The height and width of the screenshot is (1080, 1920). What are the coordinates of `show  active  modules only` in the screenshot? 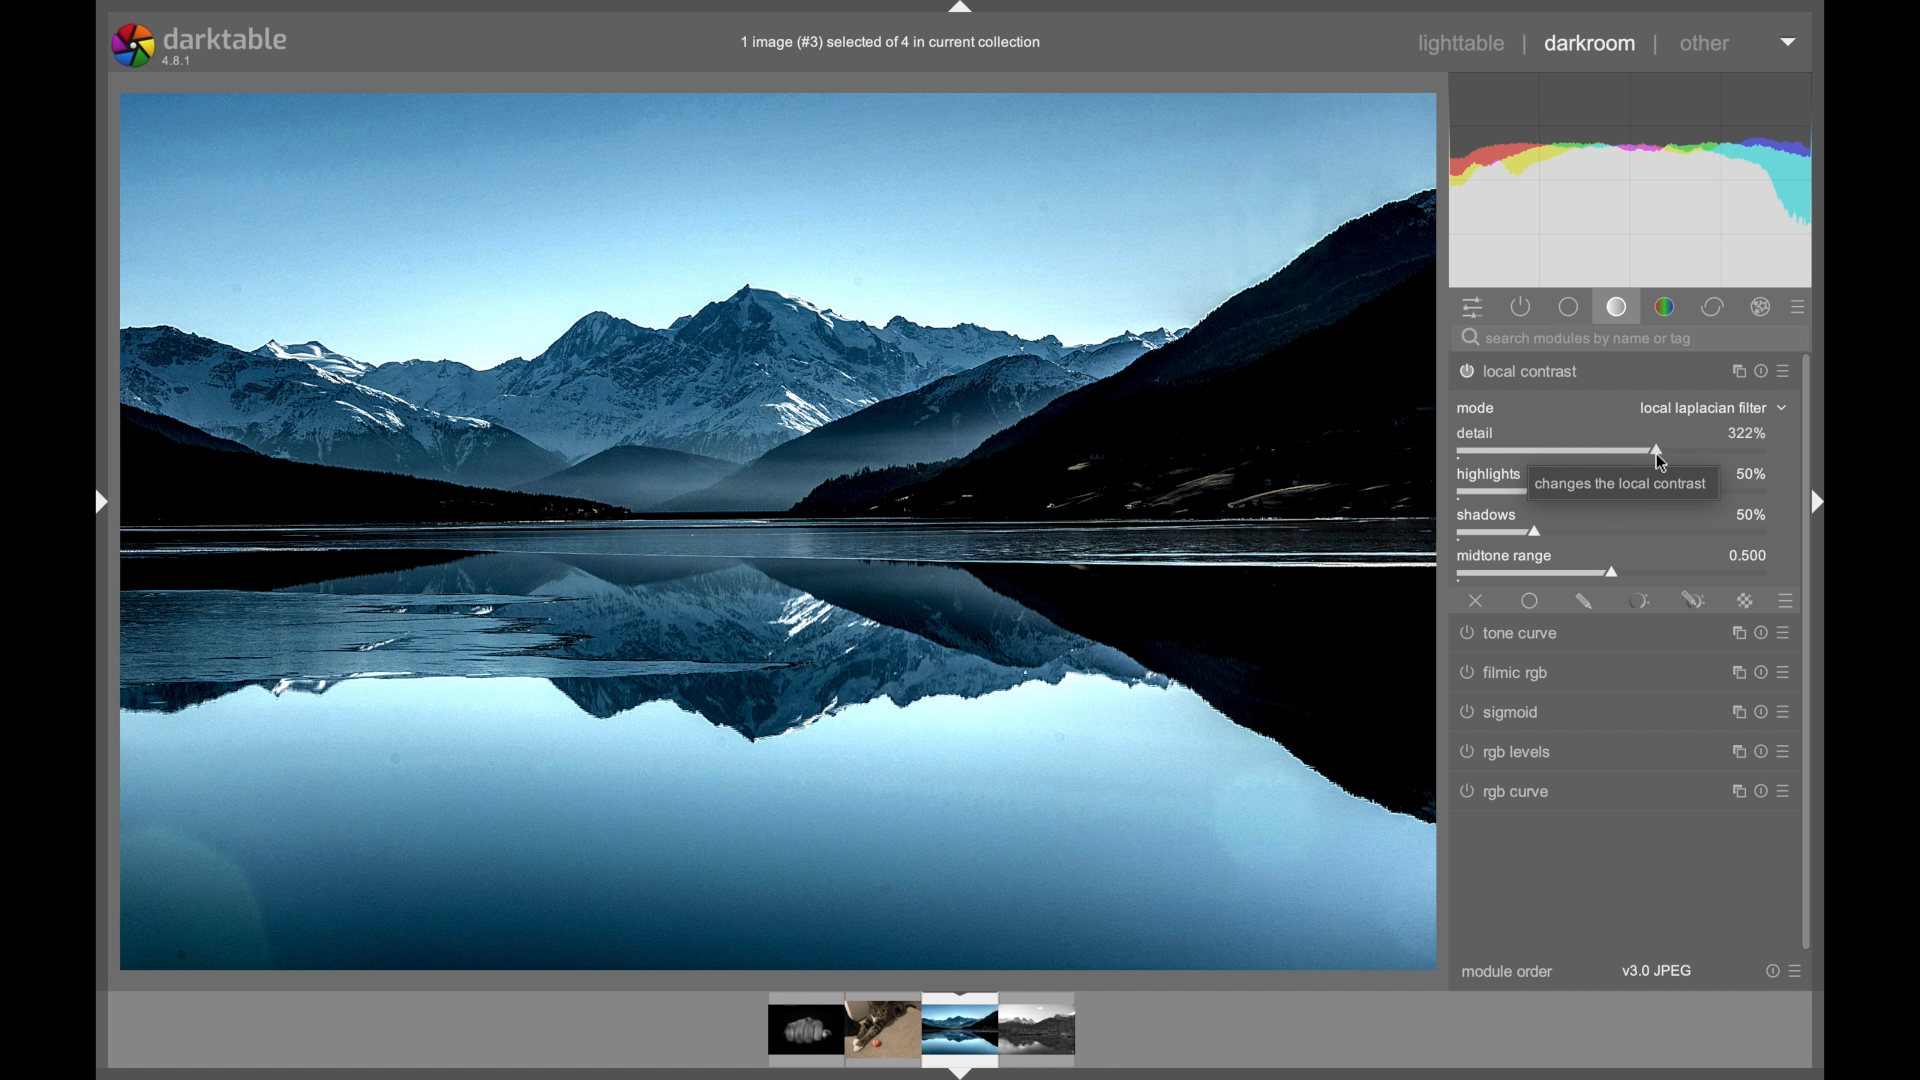 It's located at (1522, 307).